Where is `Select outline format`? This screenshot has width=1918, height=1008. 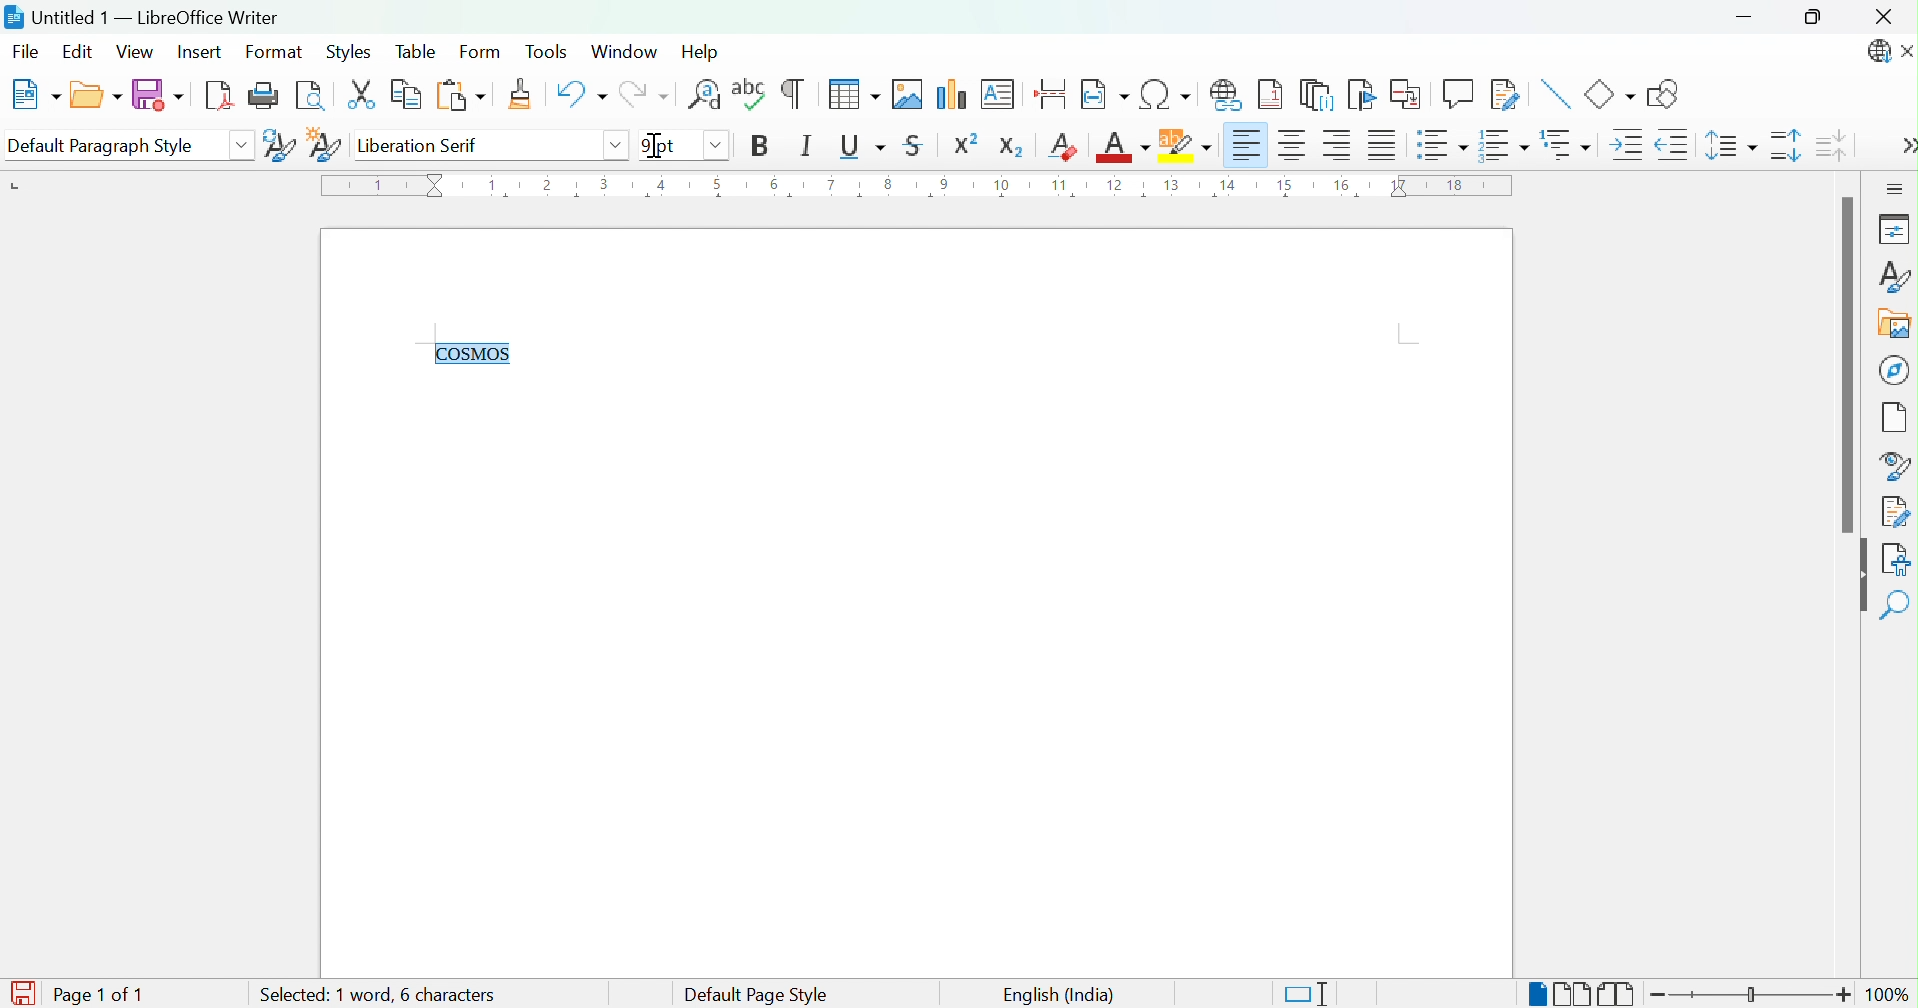 Select outline format is located at coordinates (1568, 146).